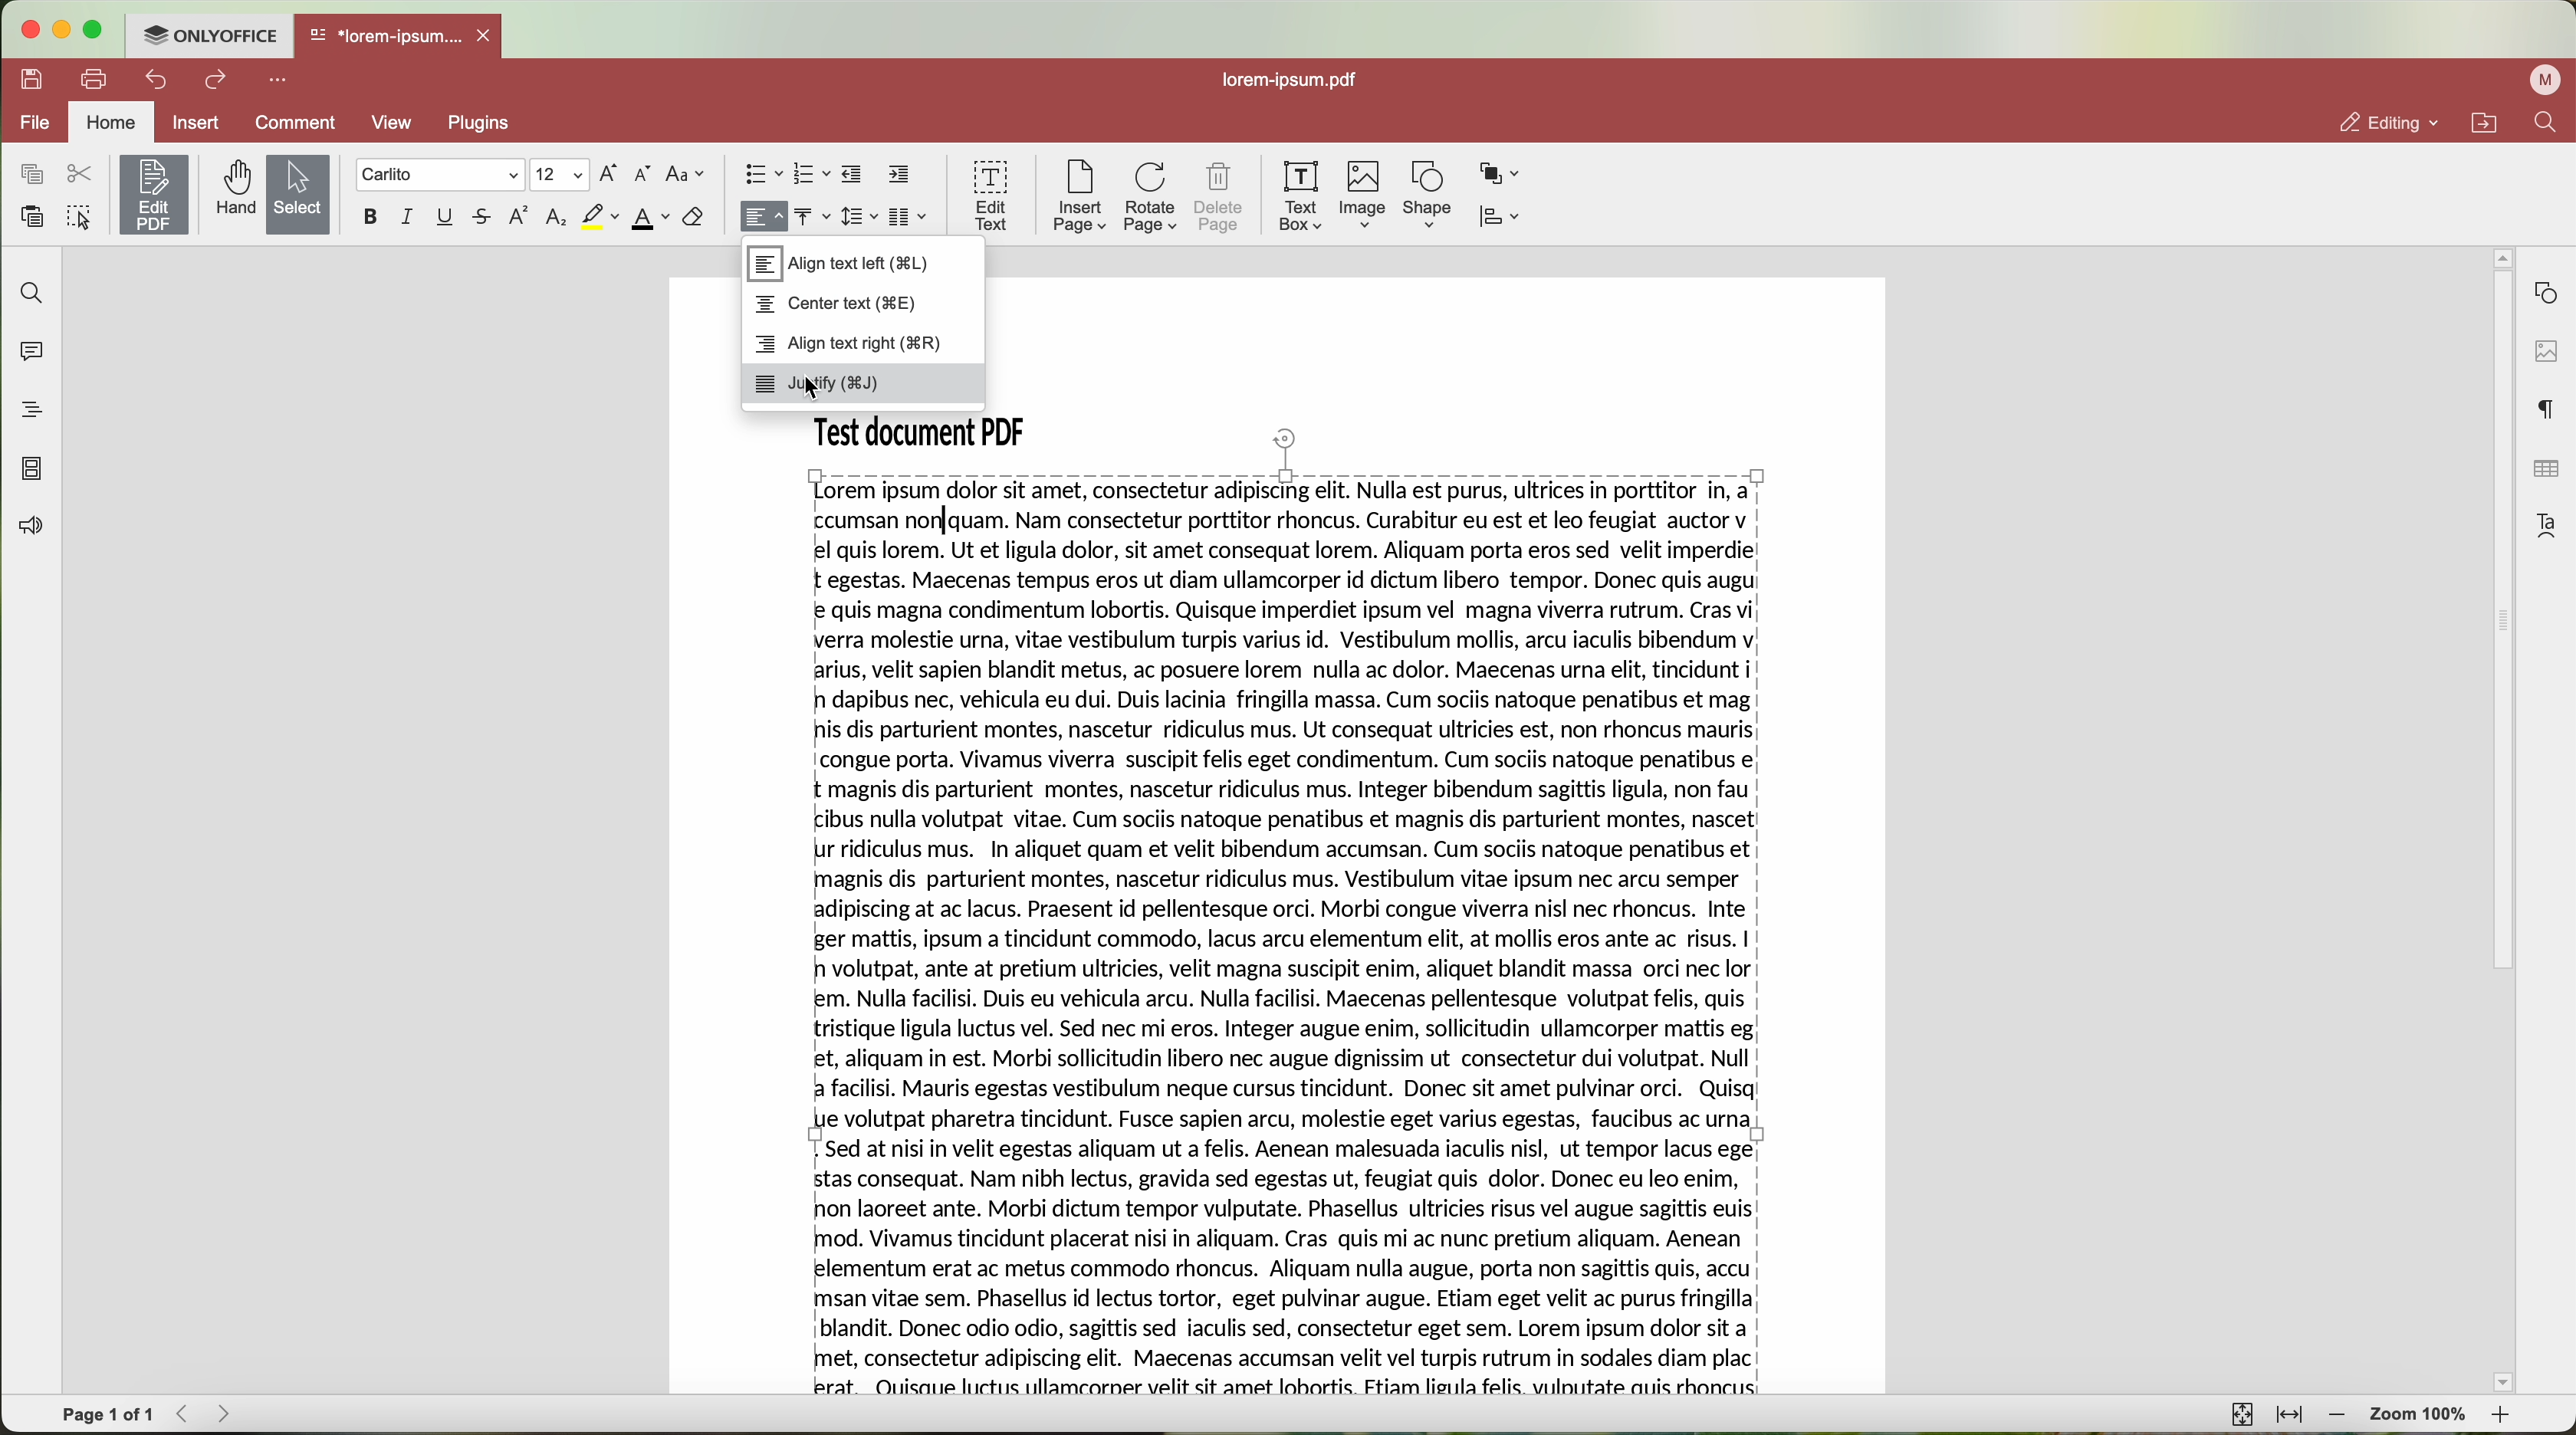 This screenshot has width=2576, height=1435. Describe the element at coordinates (927, 428) in the screenshot. I see `Test document PDF` at that location.